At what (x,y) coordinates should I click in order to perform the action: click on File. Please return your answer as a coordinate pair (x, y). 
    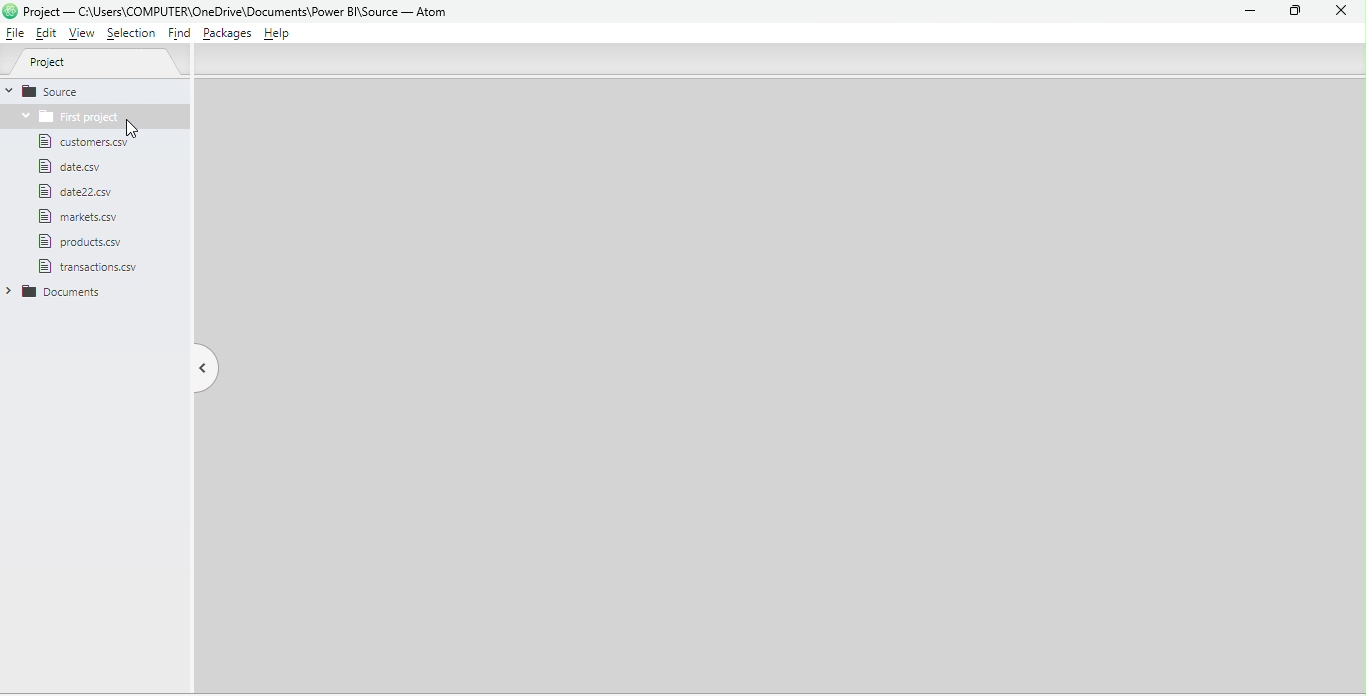
    Looking at the image, I should click on (15, 34).